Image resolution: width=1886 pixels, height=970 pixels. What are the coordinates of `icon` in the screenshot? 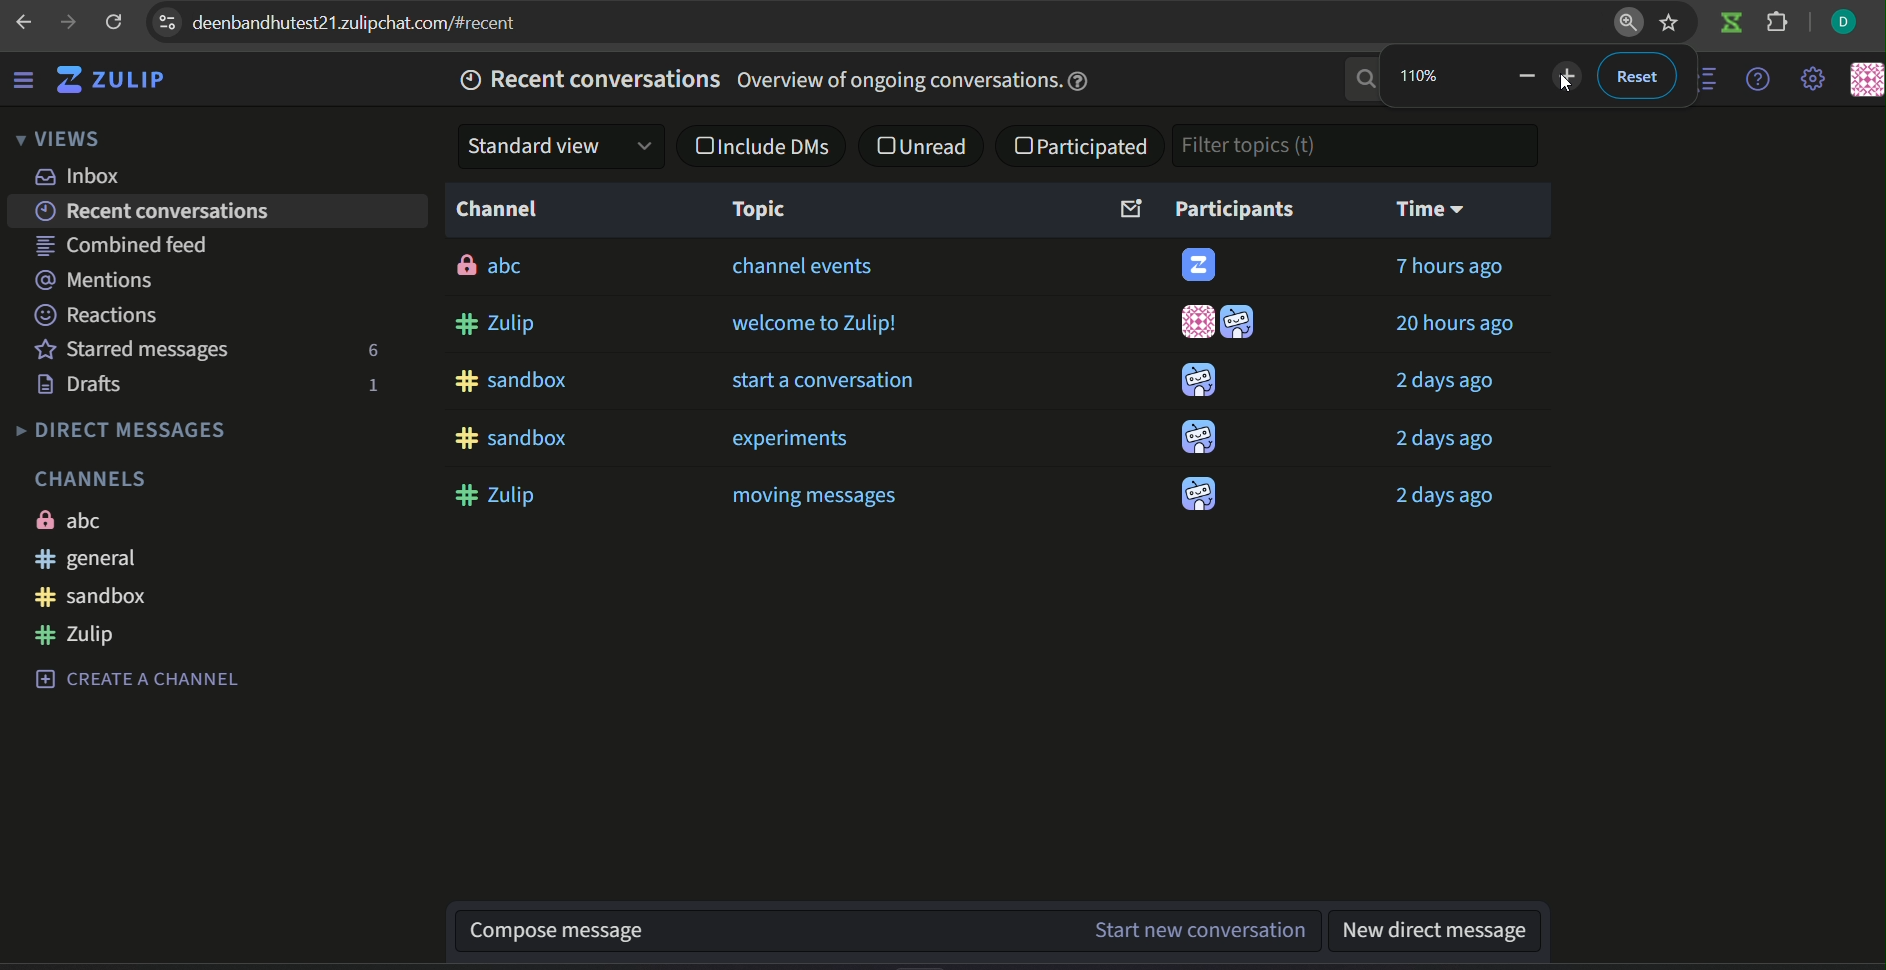 It's located at (1200, 263).